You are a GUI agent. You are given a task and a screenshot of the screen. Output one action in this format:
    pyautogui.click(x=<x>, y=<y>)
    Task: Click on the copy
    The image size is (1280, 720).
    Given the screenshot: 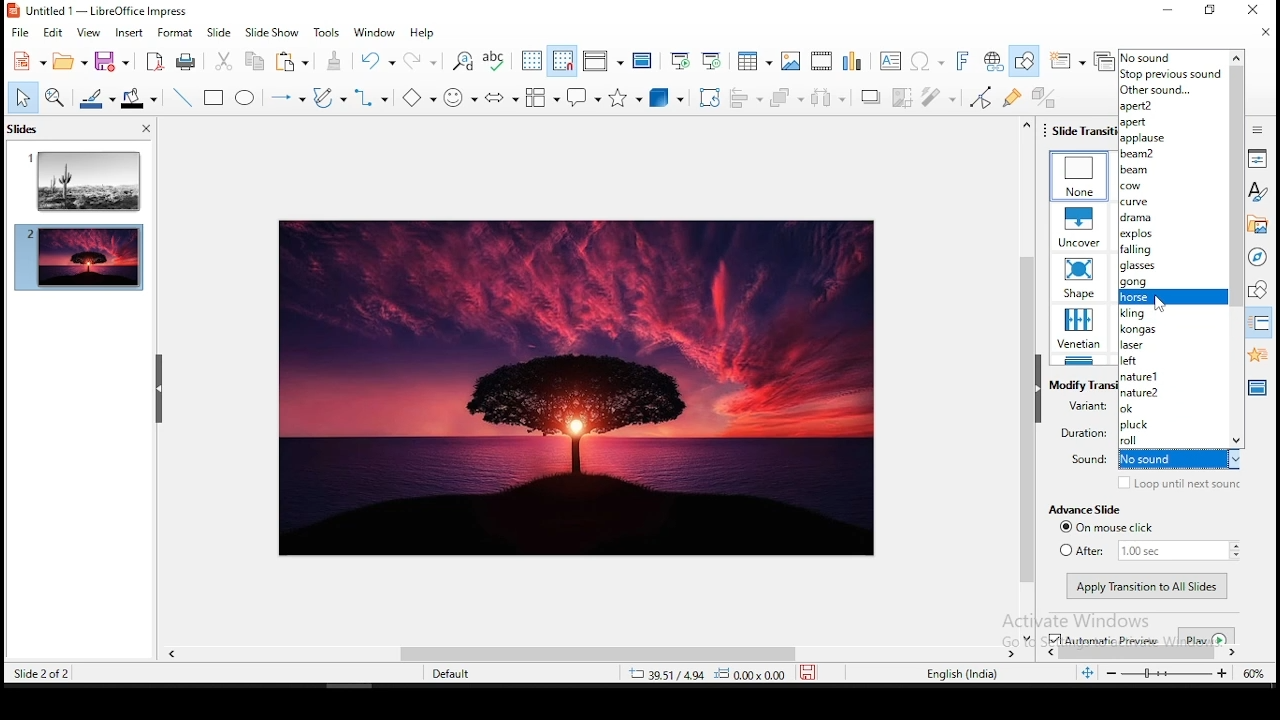 What is the action you would take?
    pyautogui.click(x=253, y=61)
    